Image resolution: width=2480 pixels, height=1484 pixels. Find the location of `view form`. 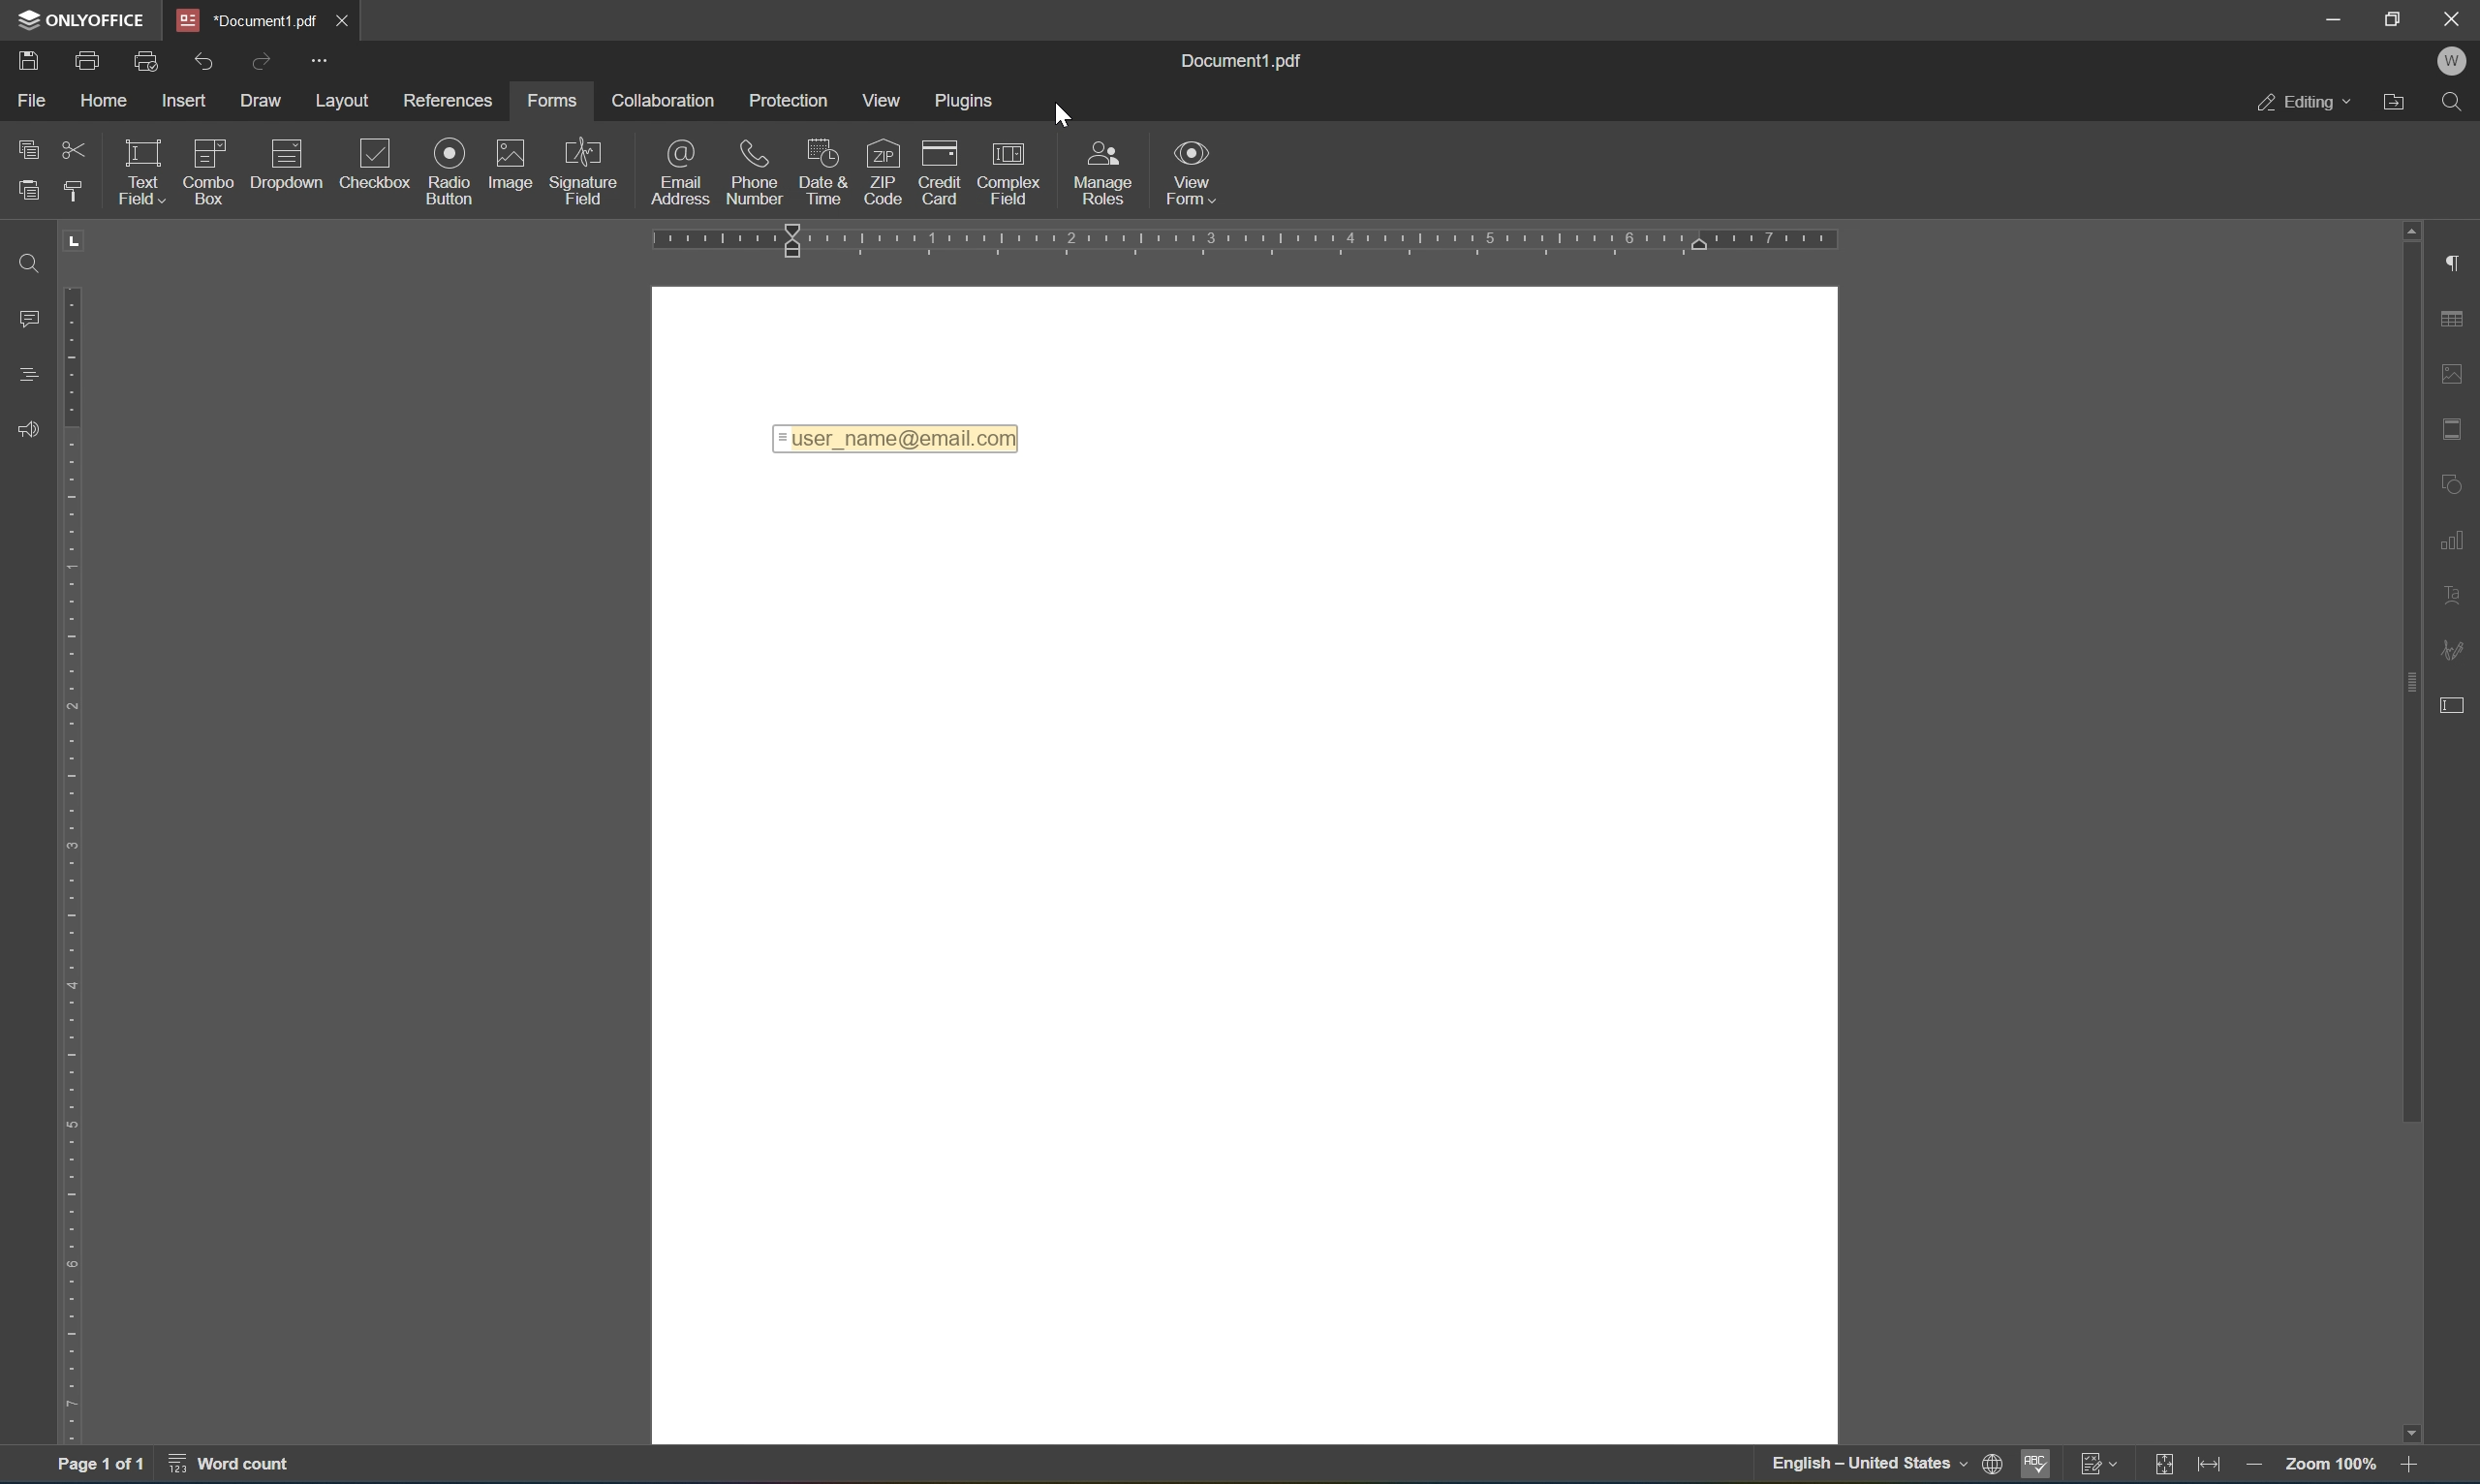

view form is located at coordinates (1192, 171).